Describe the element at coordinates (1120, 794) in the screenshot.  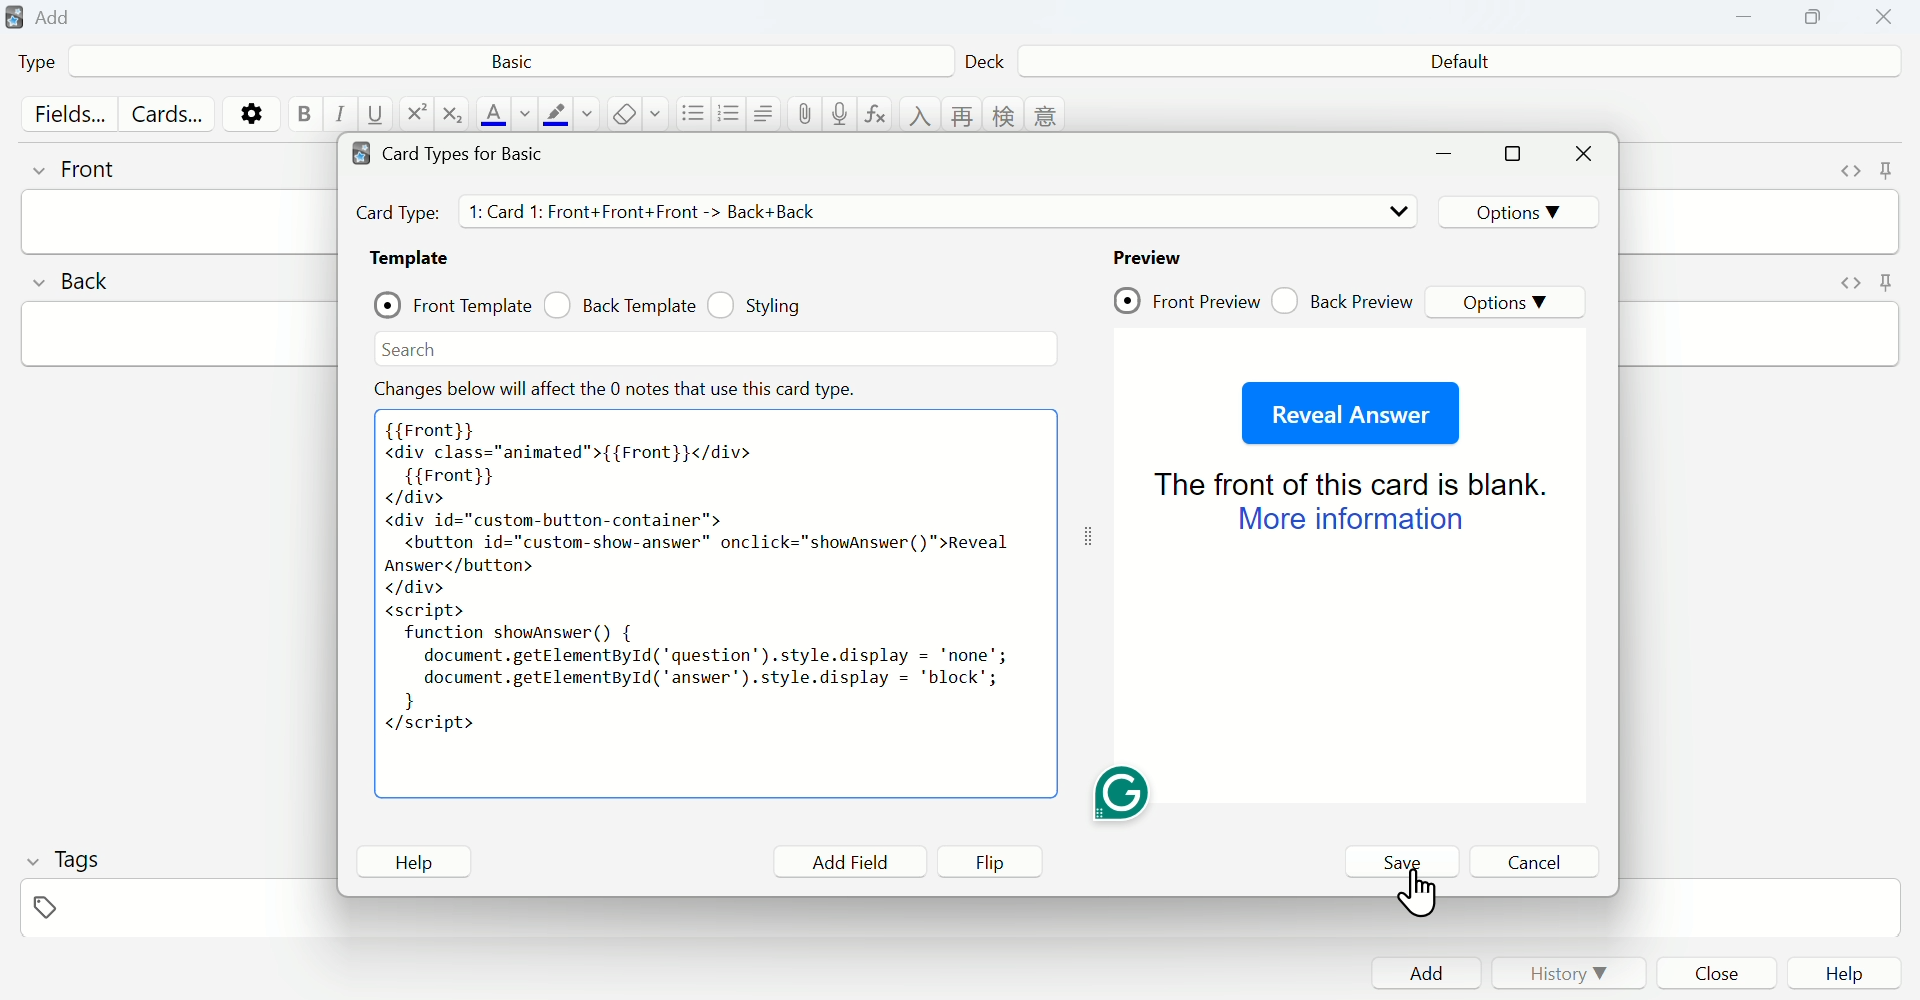
I see `Grammarly extension` at that location.